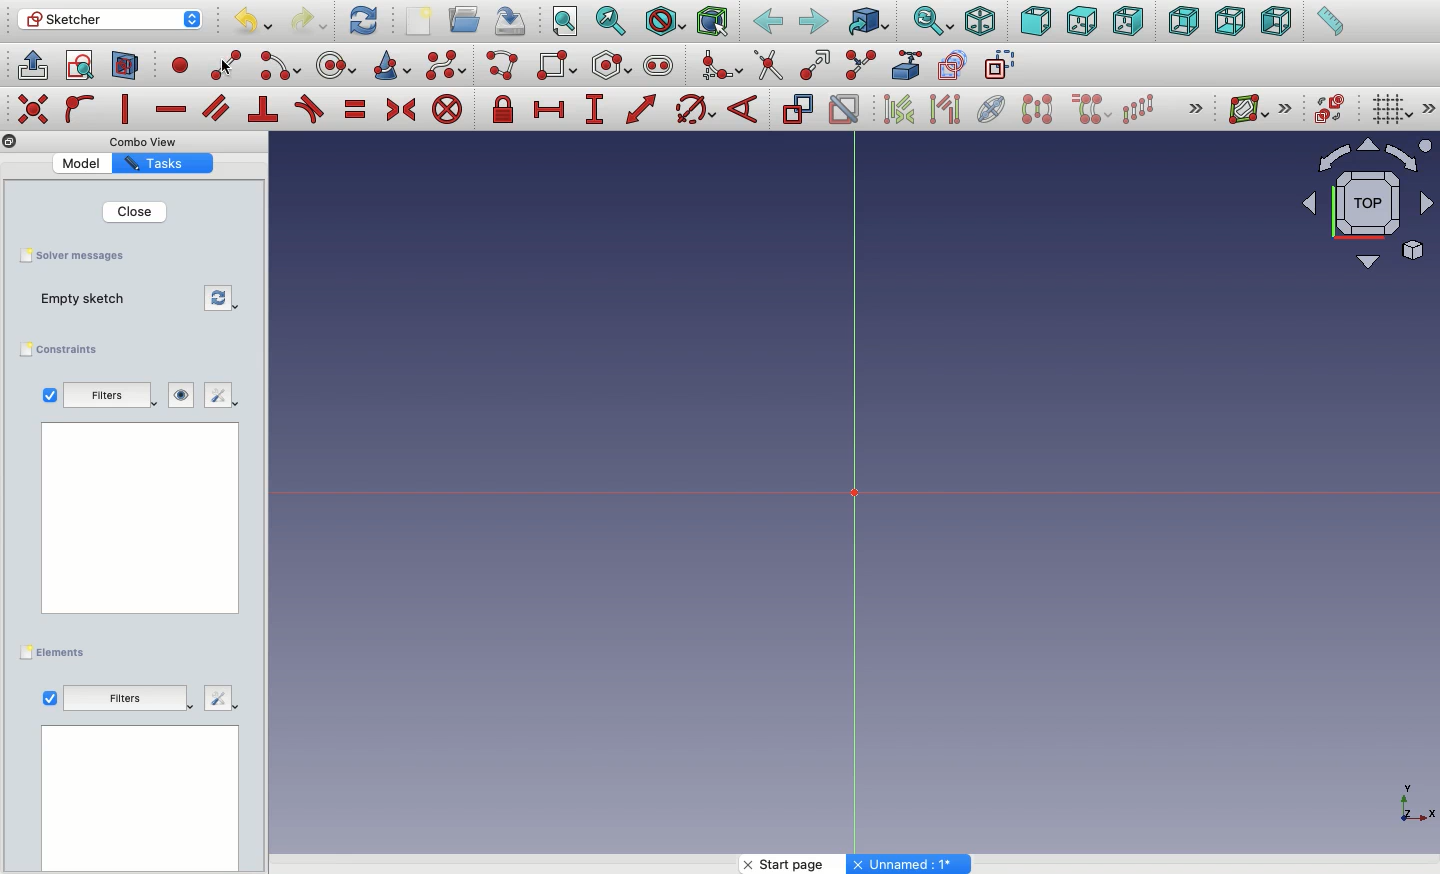  I want to click on Constrain equal, so click(356, 113).